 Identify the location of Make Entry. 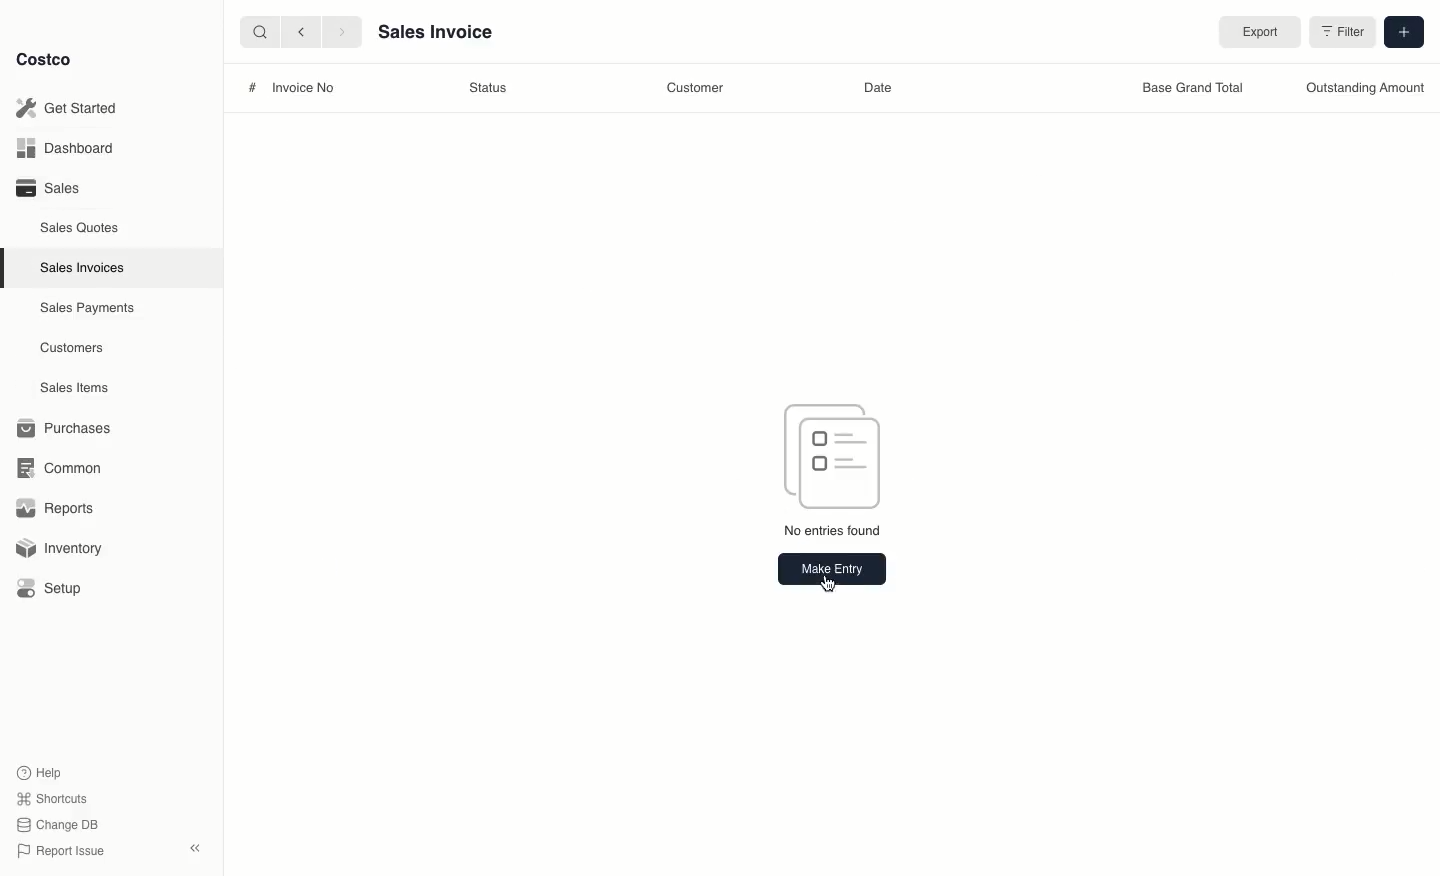
(829, 570).